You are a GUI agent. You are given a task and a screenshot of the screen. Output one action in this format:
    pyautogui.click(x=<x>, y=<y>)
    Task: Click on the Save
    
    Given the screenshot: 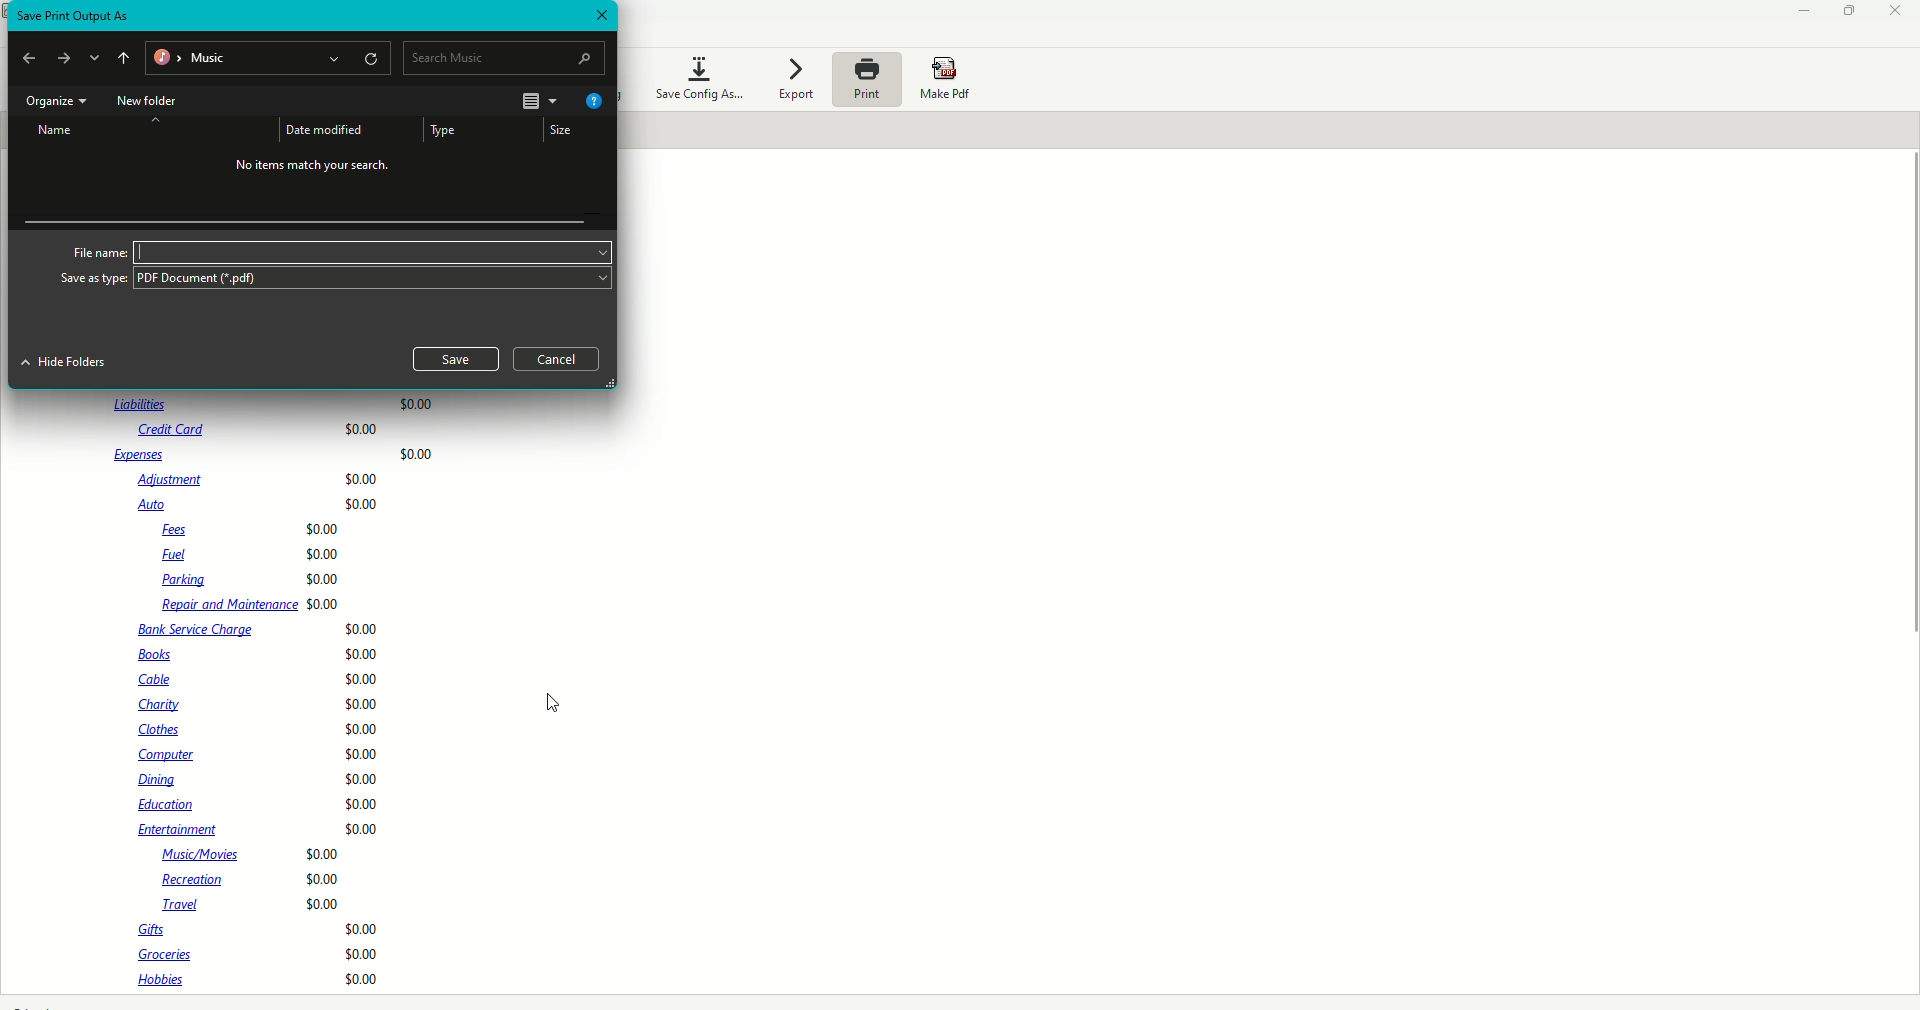 What is the action you would take?
    pyautogui.click(x=457, y=358)
    